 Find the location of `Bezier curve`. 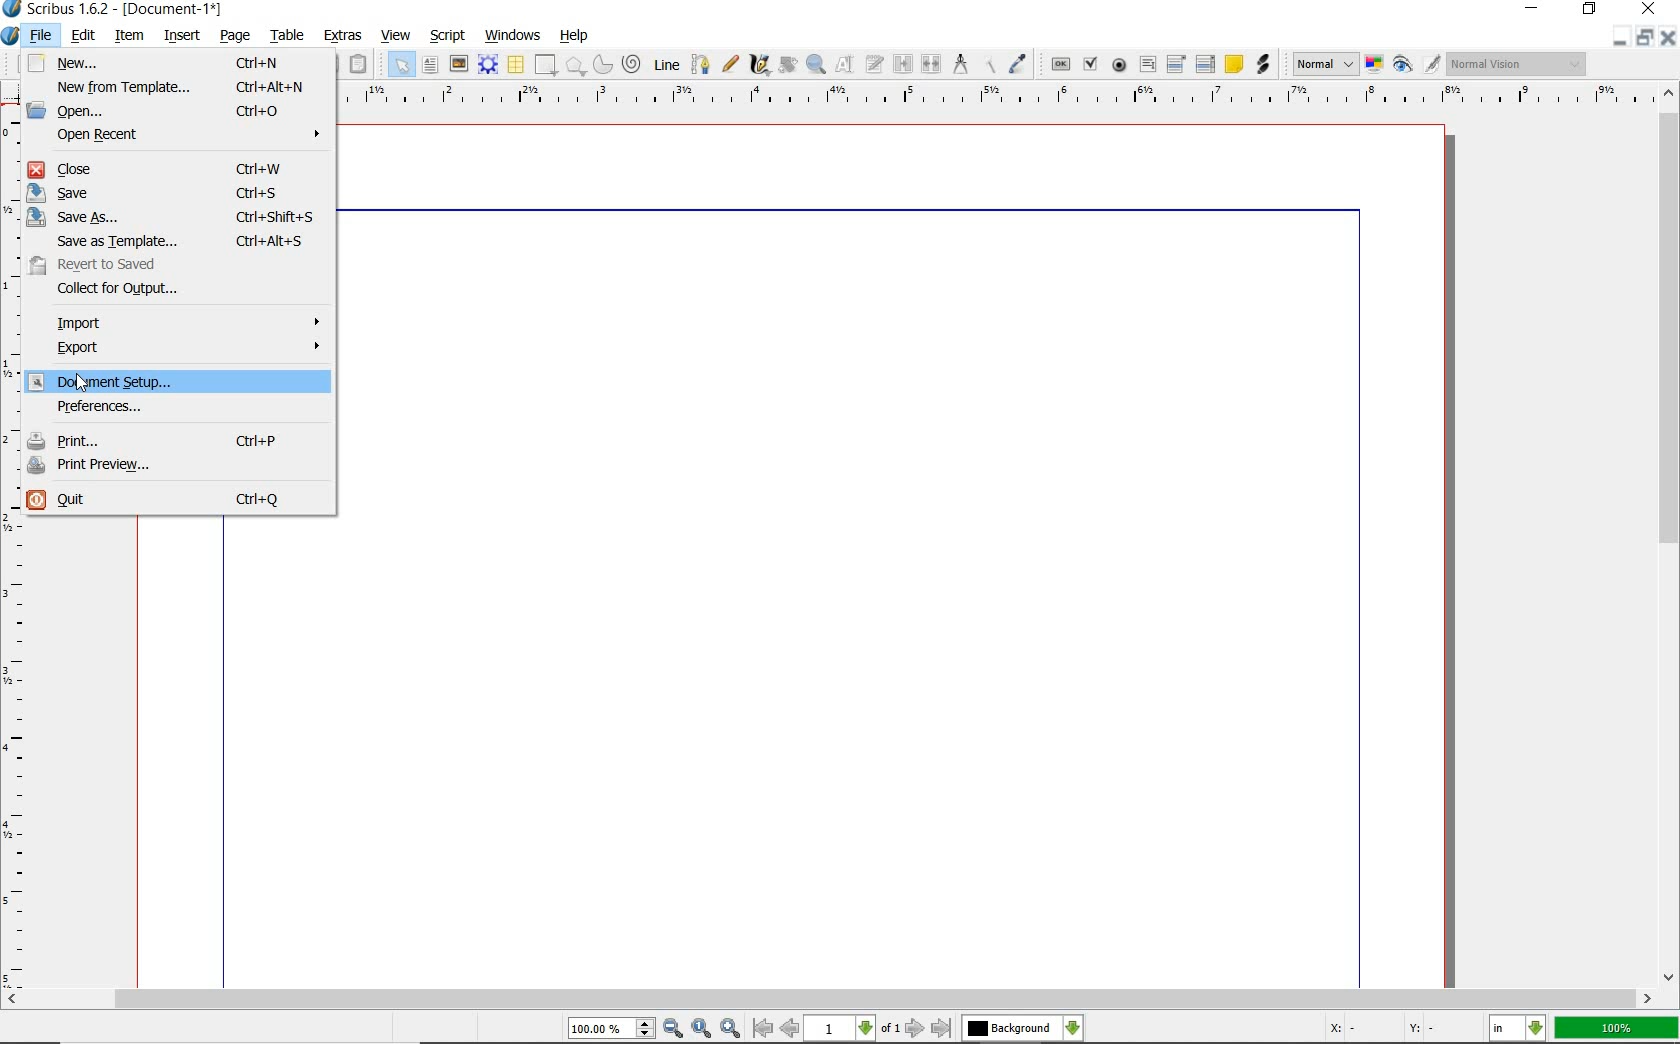

Bezier curve is located at coordinates (700, 64).